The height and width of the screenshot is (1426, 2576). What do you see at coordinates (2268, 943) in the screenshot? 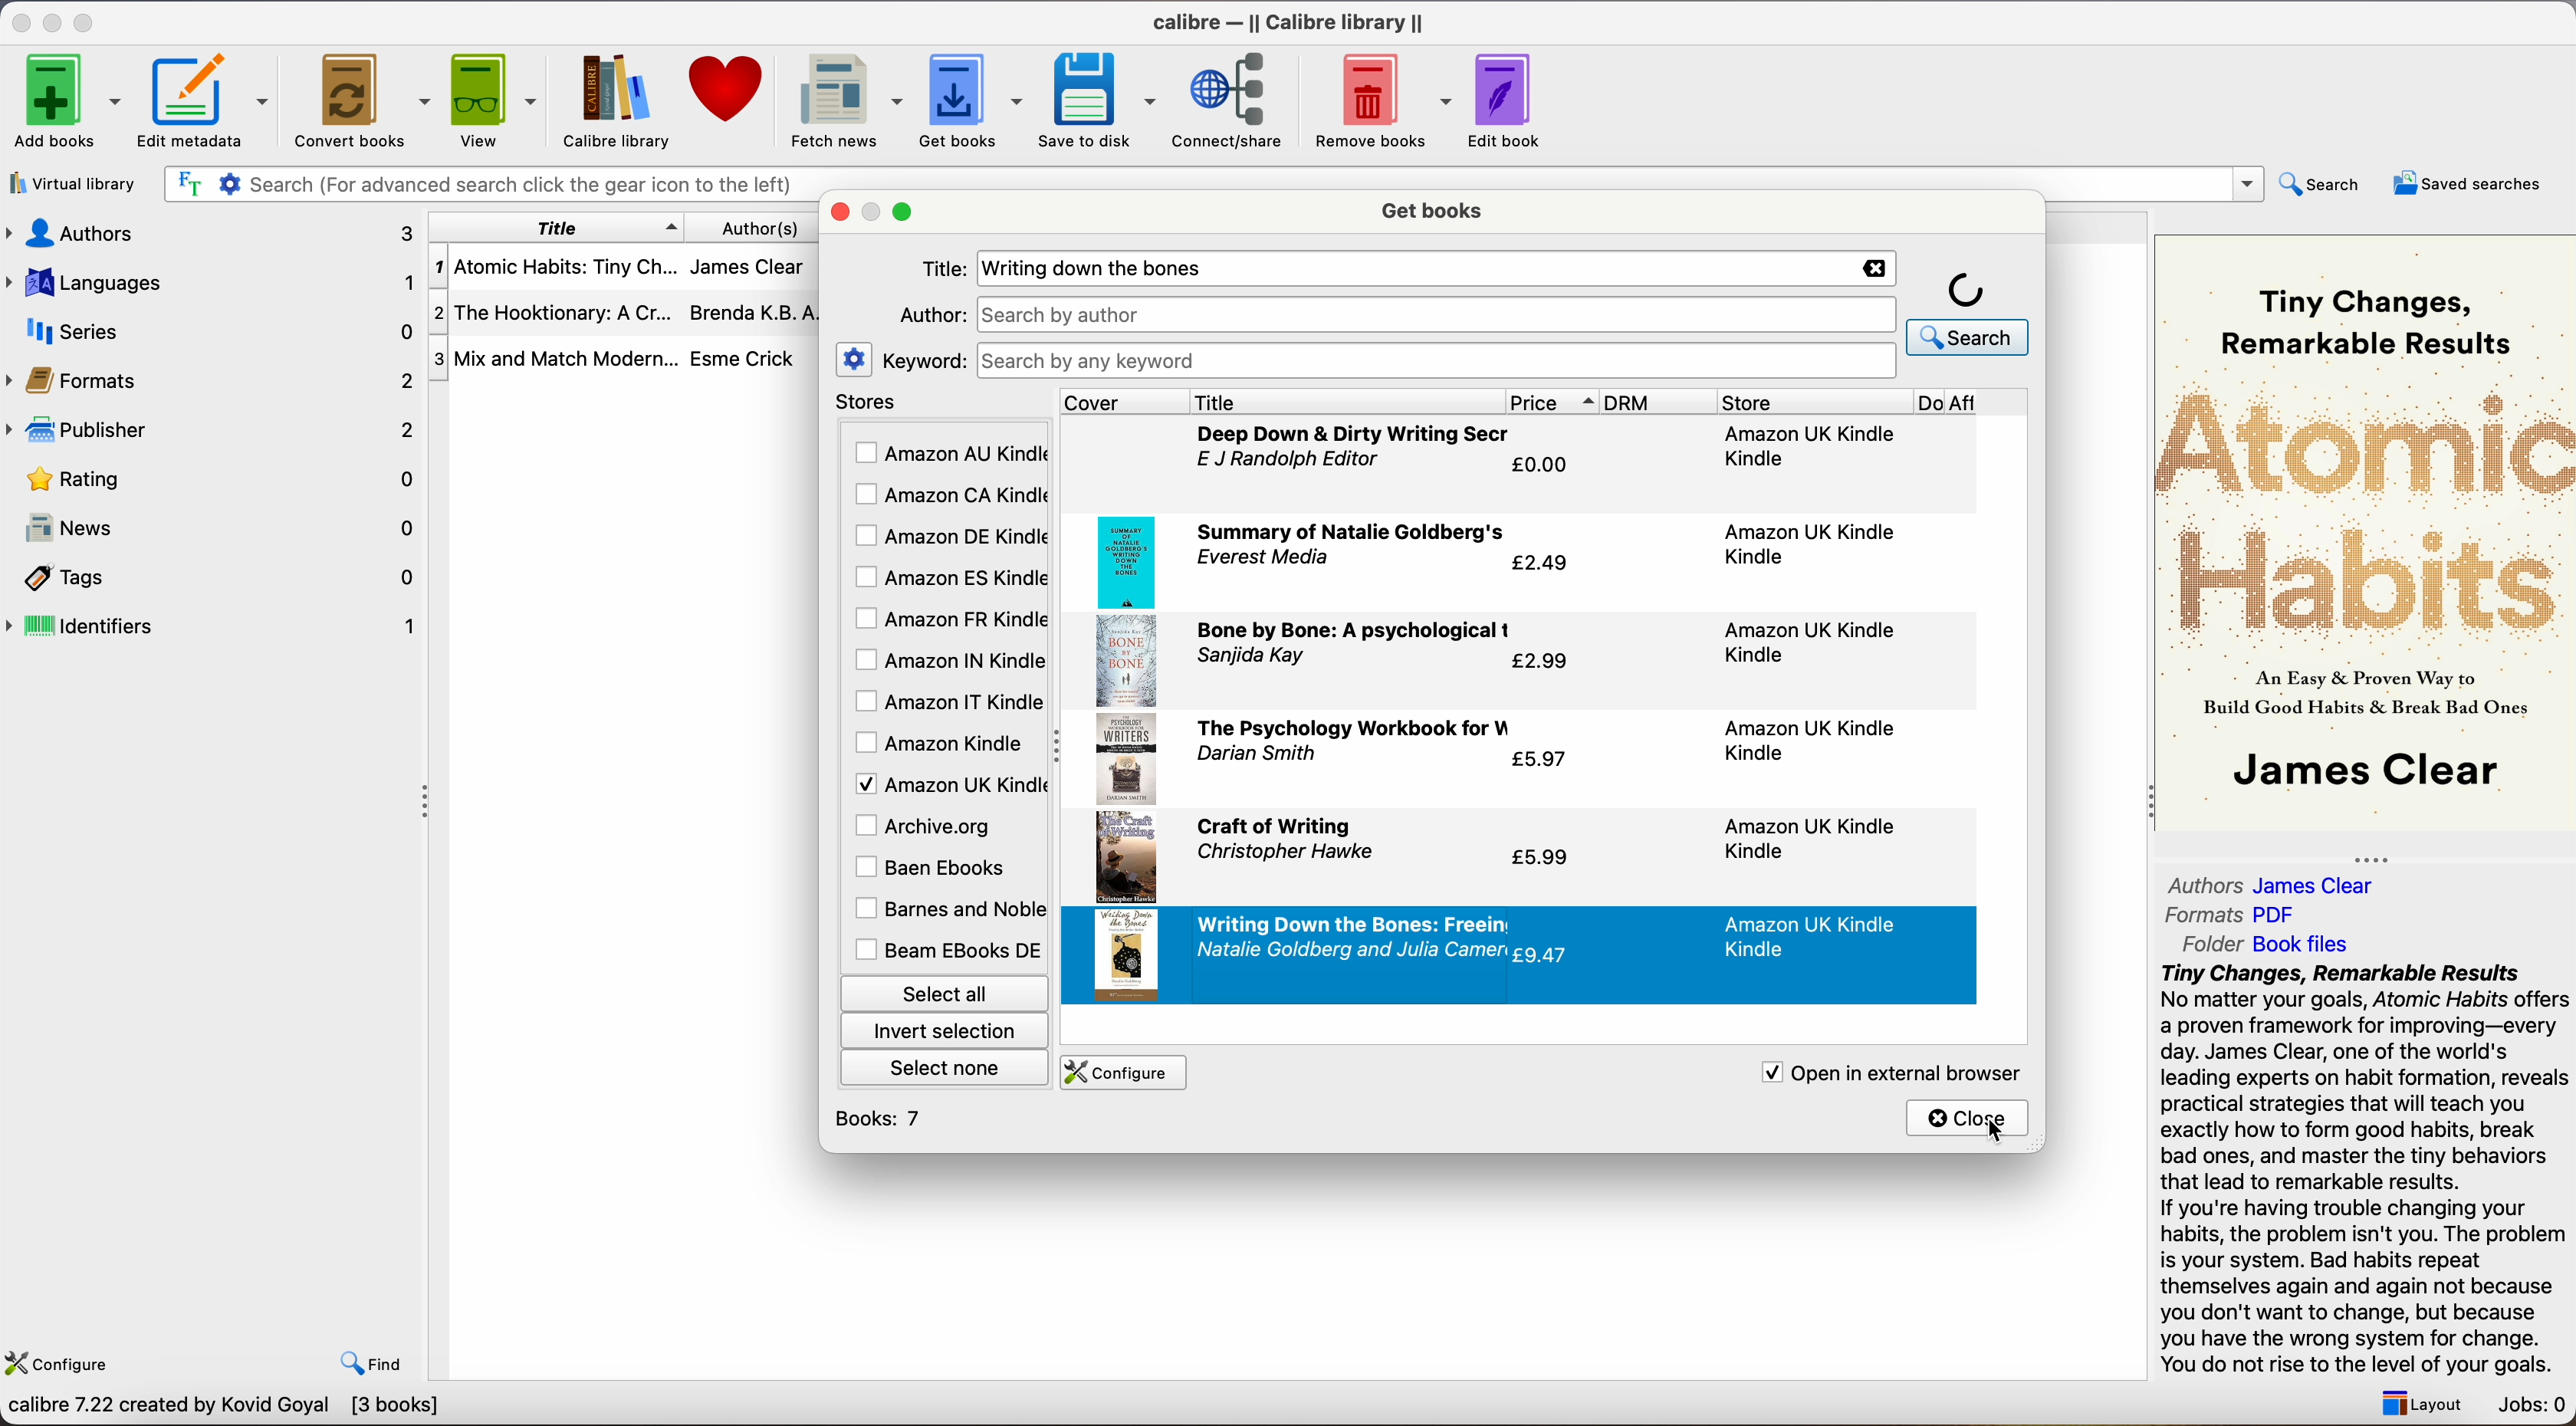
I see `folder Book files` at bounding box center [2268, 943].